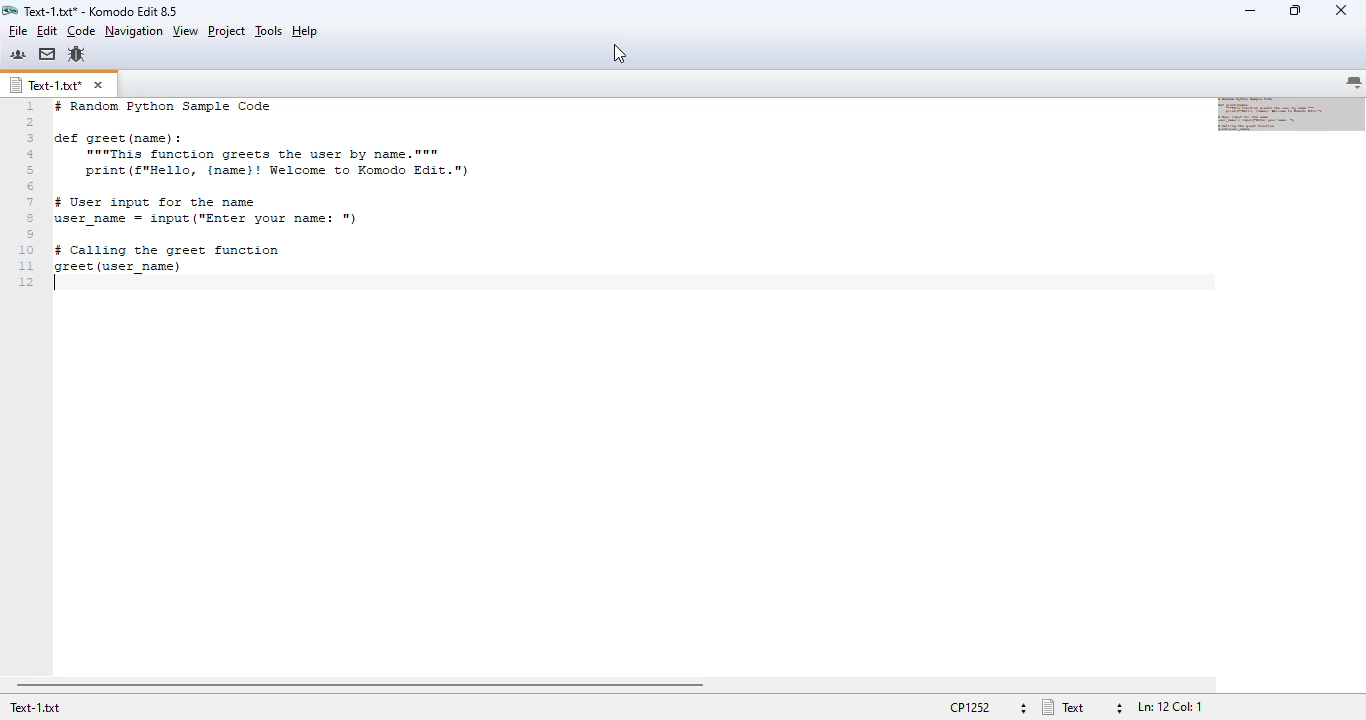 The height and width of the screenshot is (720, 1366). I want to click on file type, so click(1082, 707).